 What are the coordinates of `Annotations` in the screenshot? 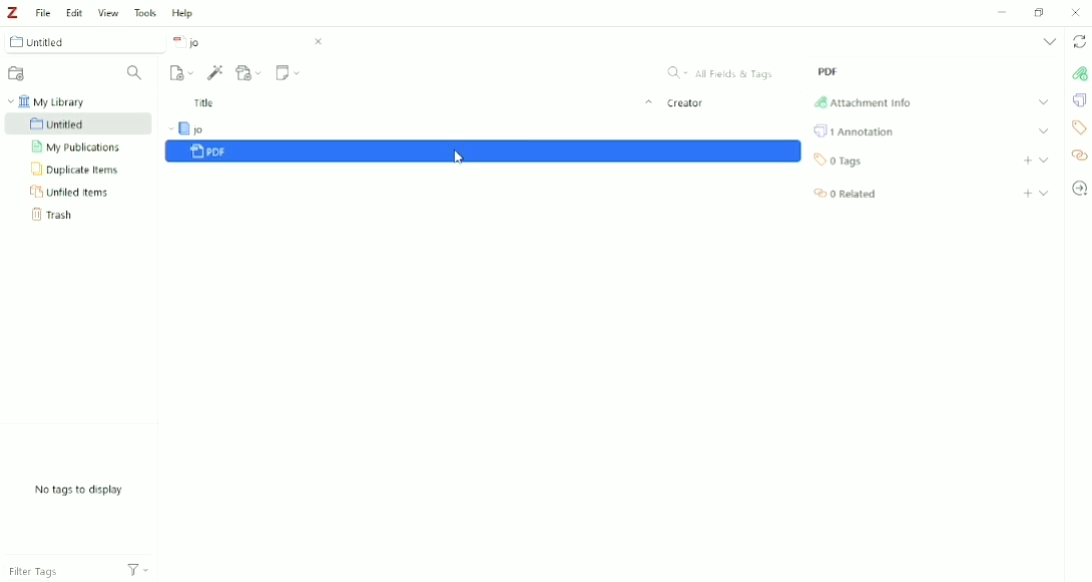 It's located at (1076, 101).